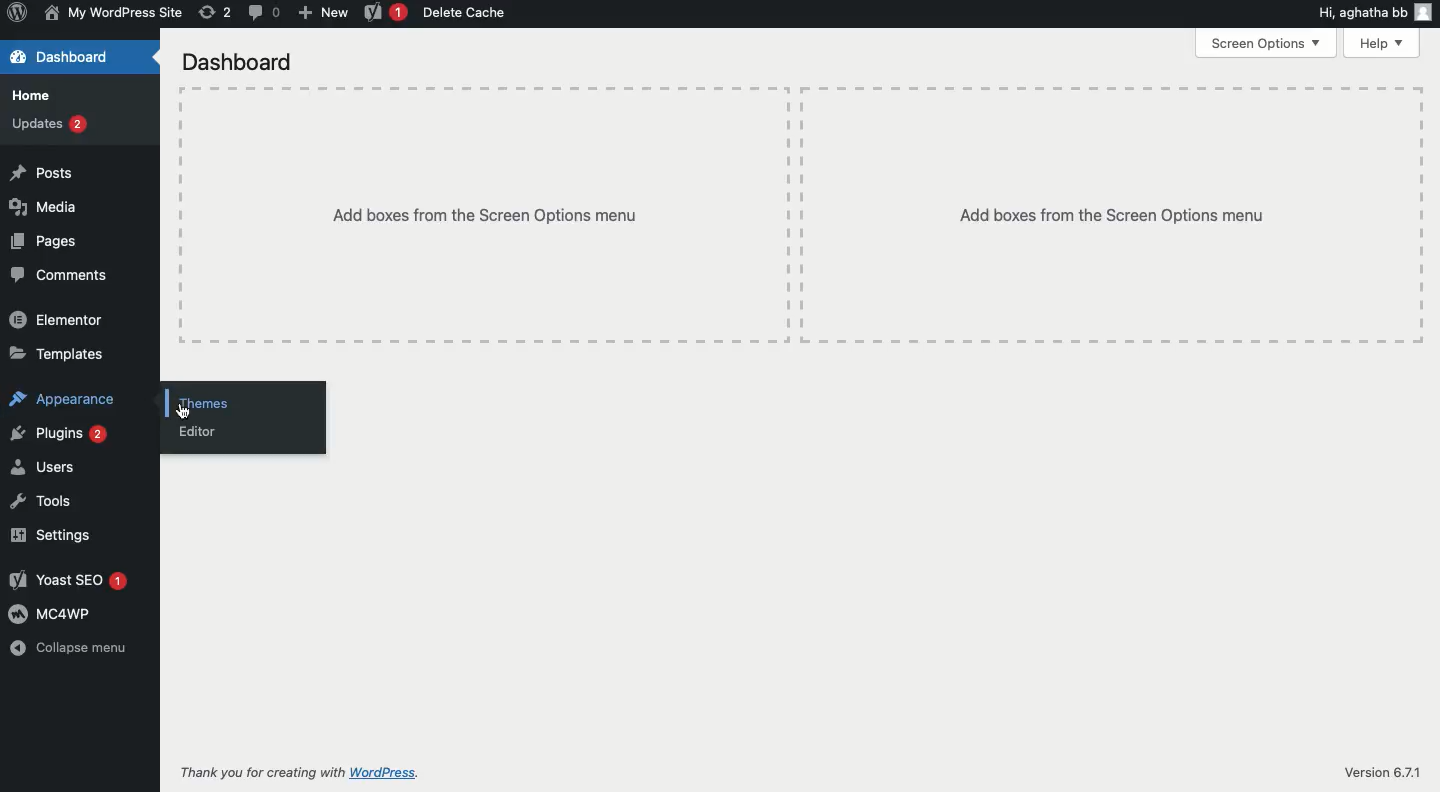 The height and width of the screenshot is (792, 1440). What do you see at coordinates (385, 13) in the screenshot?
I see `Yoast 1` at bounding box center [385, 13].